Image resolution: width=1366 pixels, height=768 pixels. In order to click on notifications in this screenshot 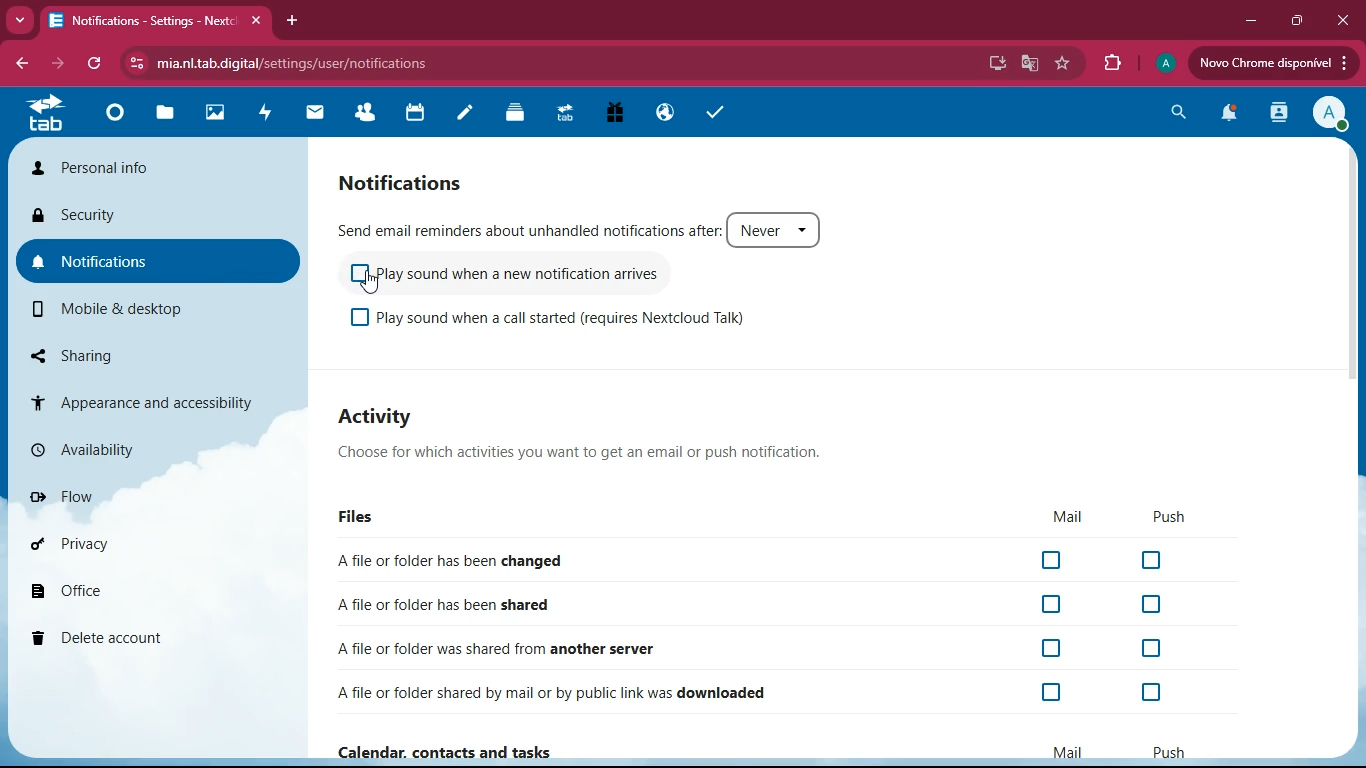, I will do `click(157, 259)`.